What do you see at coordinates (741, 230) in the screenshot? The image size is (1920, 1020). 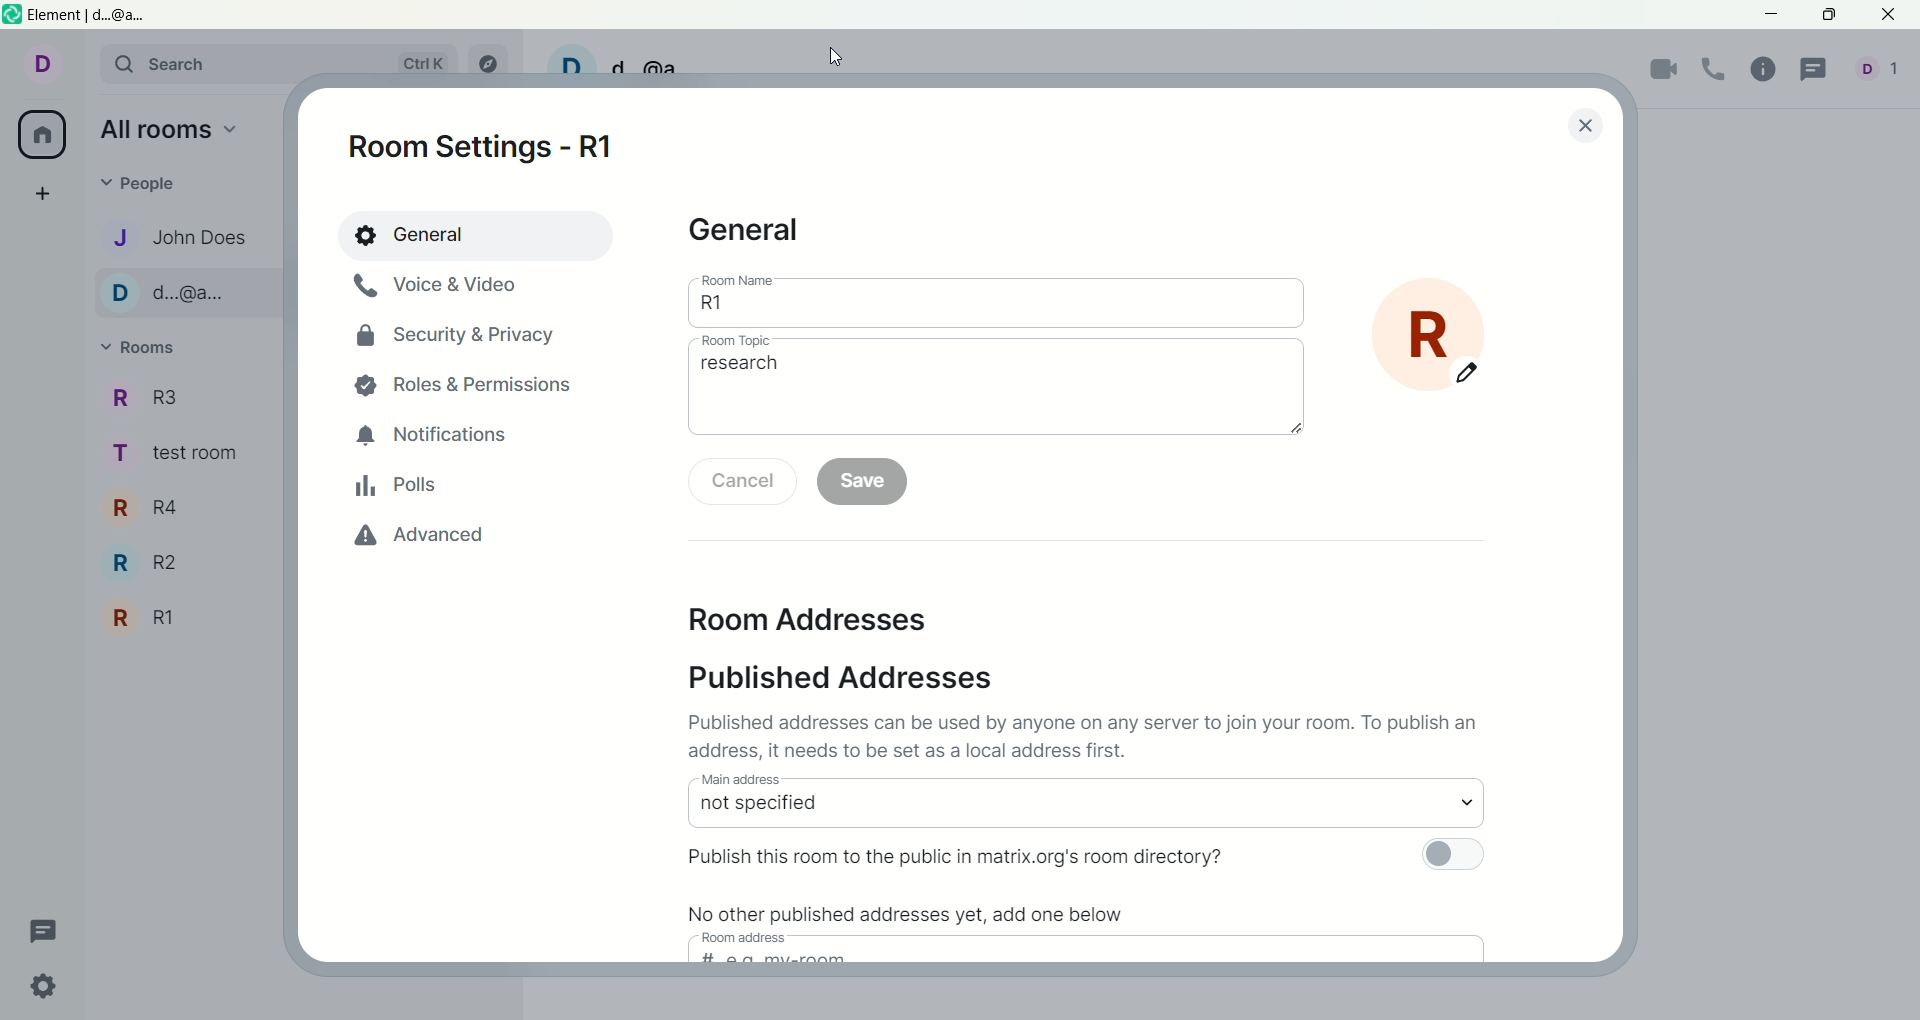 I see `general` at bounding box center [741, 230].